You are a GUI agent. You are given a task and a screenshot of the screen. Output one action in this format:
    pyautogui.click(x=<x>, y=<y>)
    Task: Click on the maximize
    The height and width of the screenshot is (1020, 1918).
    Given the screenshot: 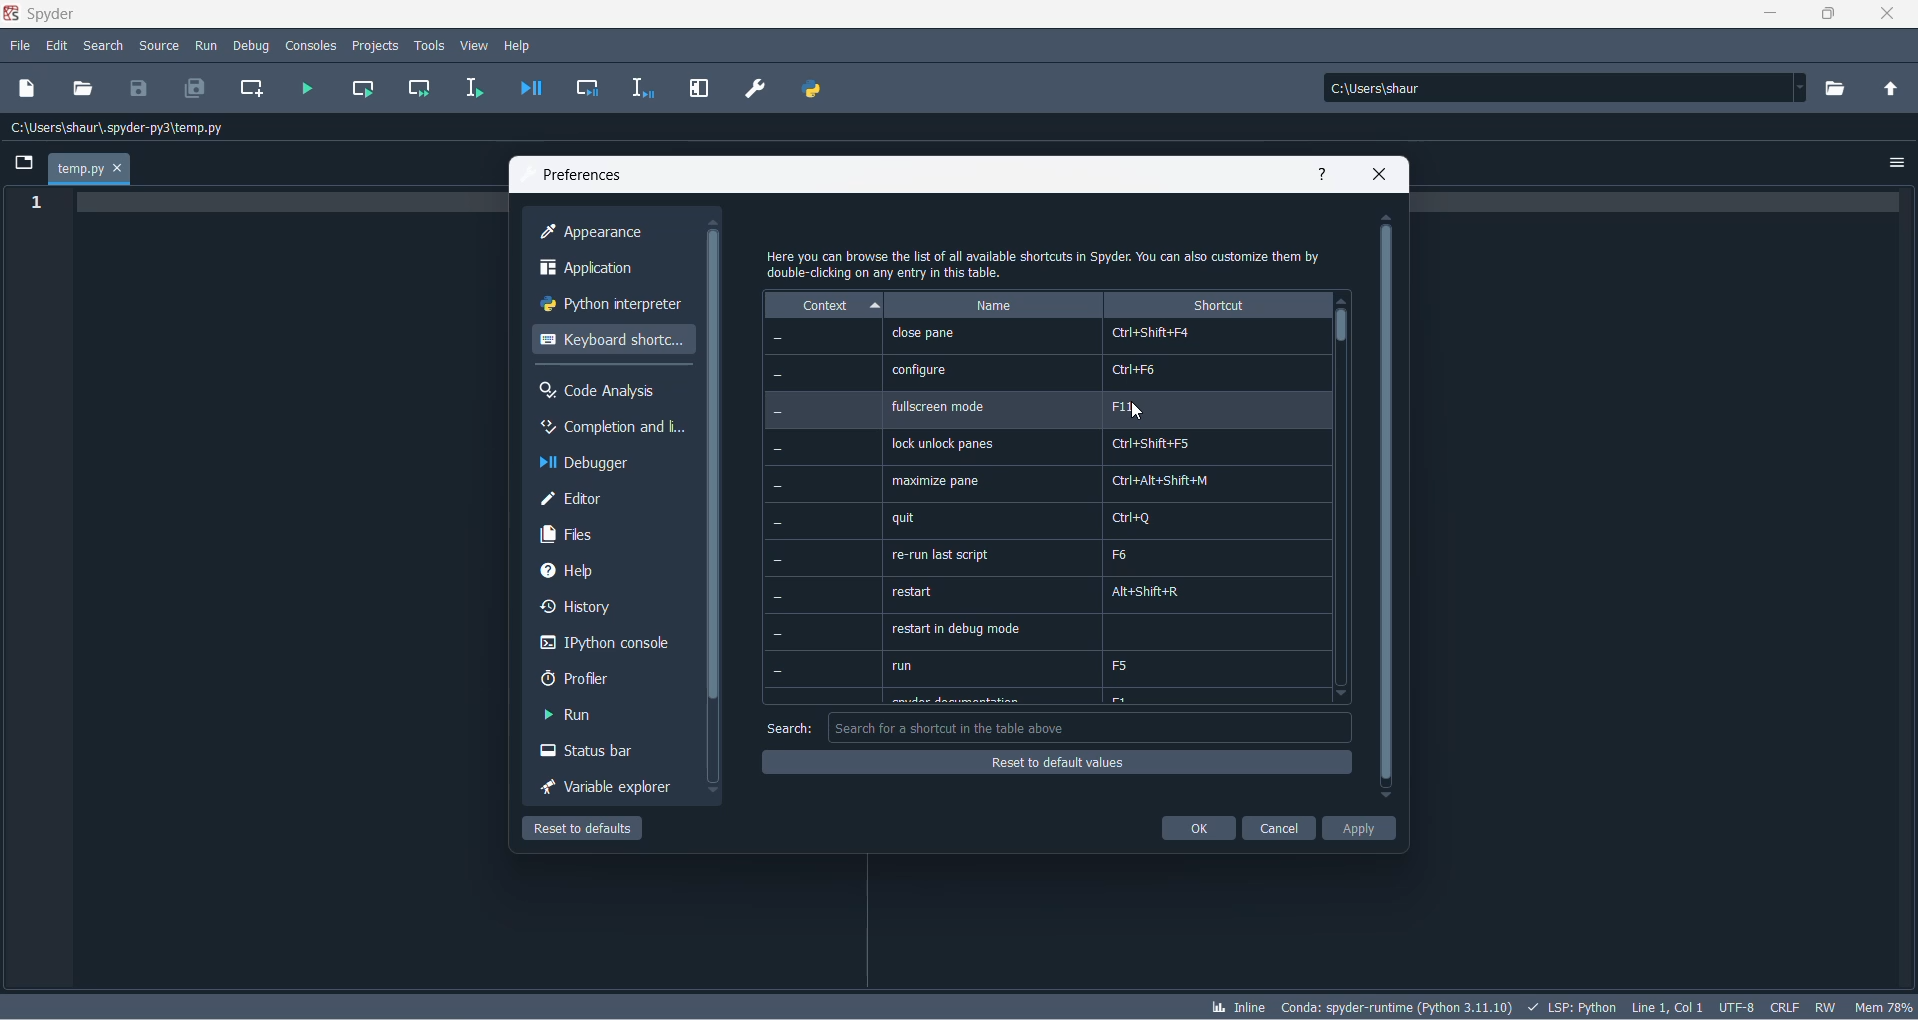 What is the action you would take?
    pyautogui.click(x=1830, y=15)
    